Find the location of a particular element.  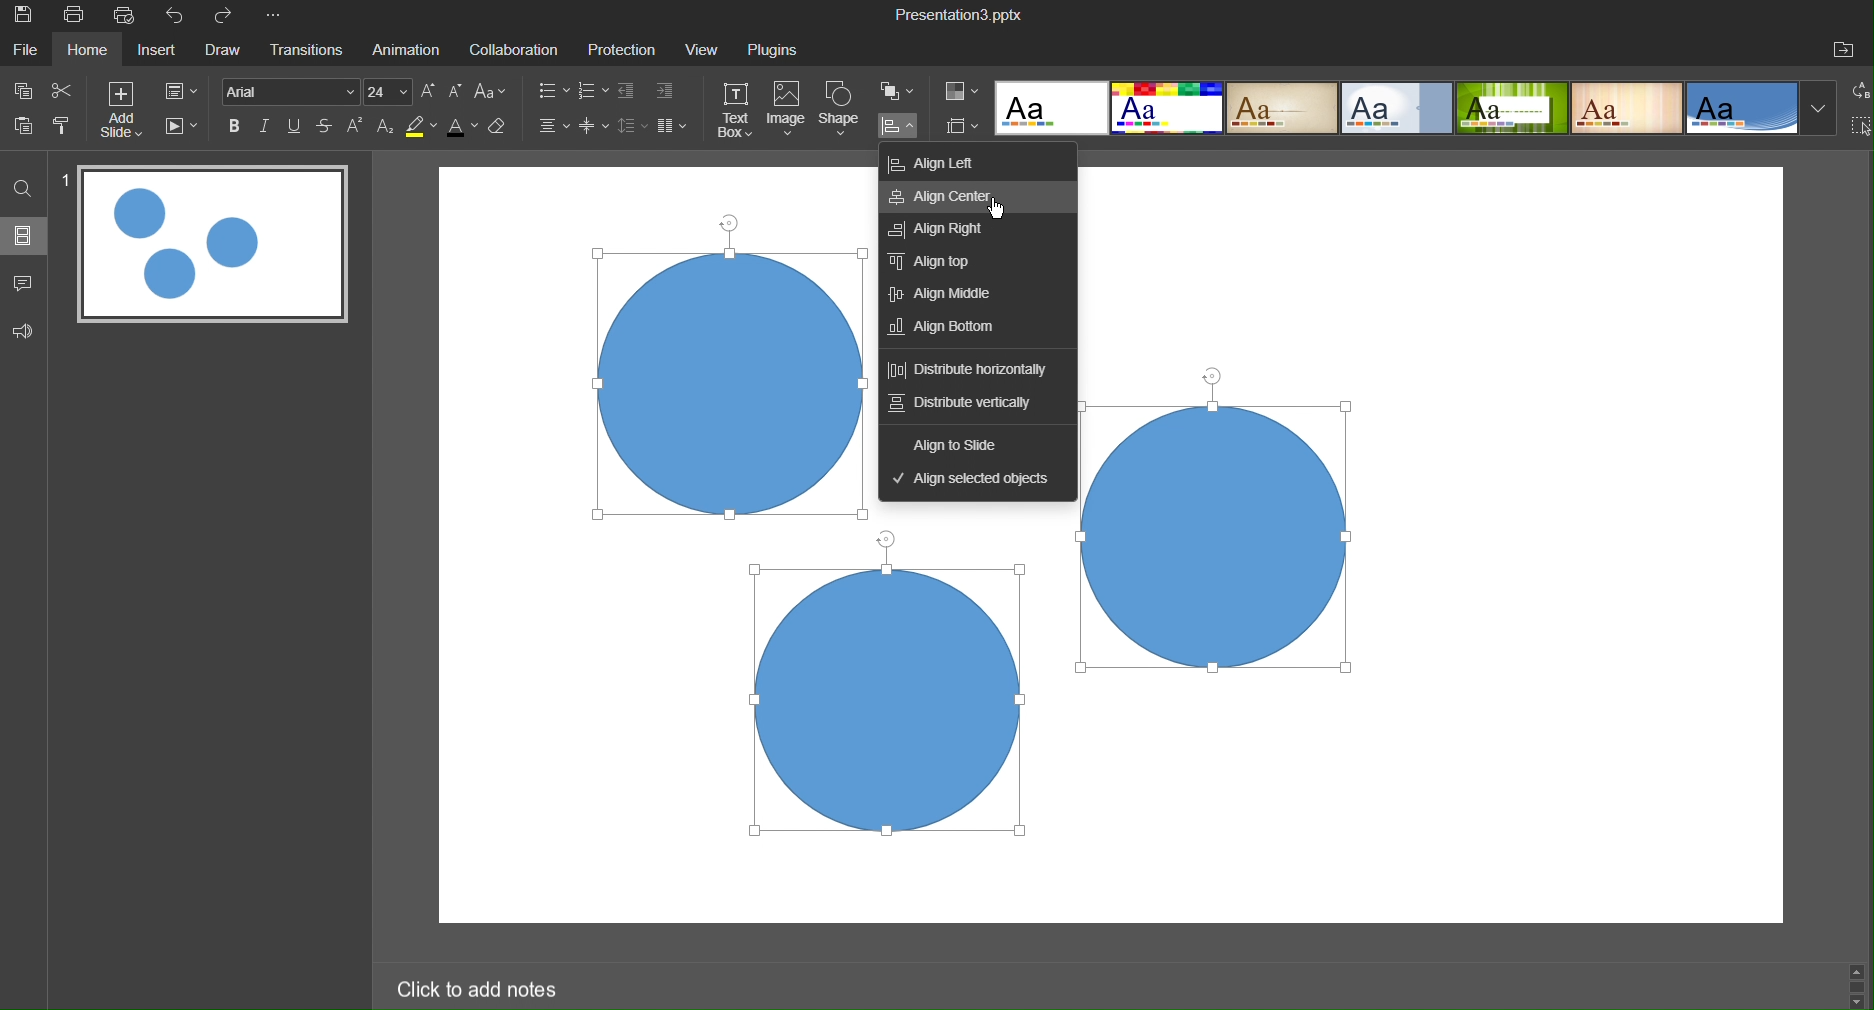

Presentation Title is located at coordinates (959, 15).